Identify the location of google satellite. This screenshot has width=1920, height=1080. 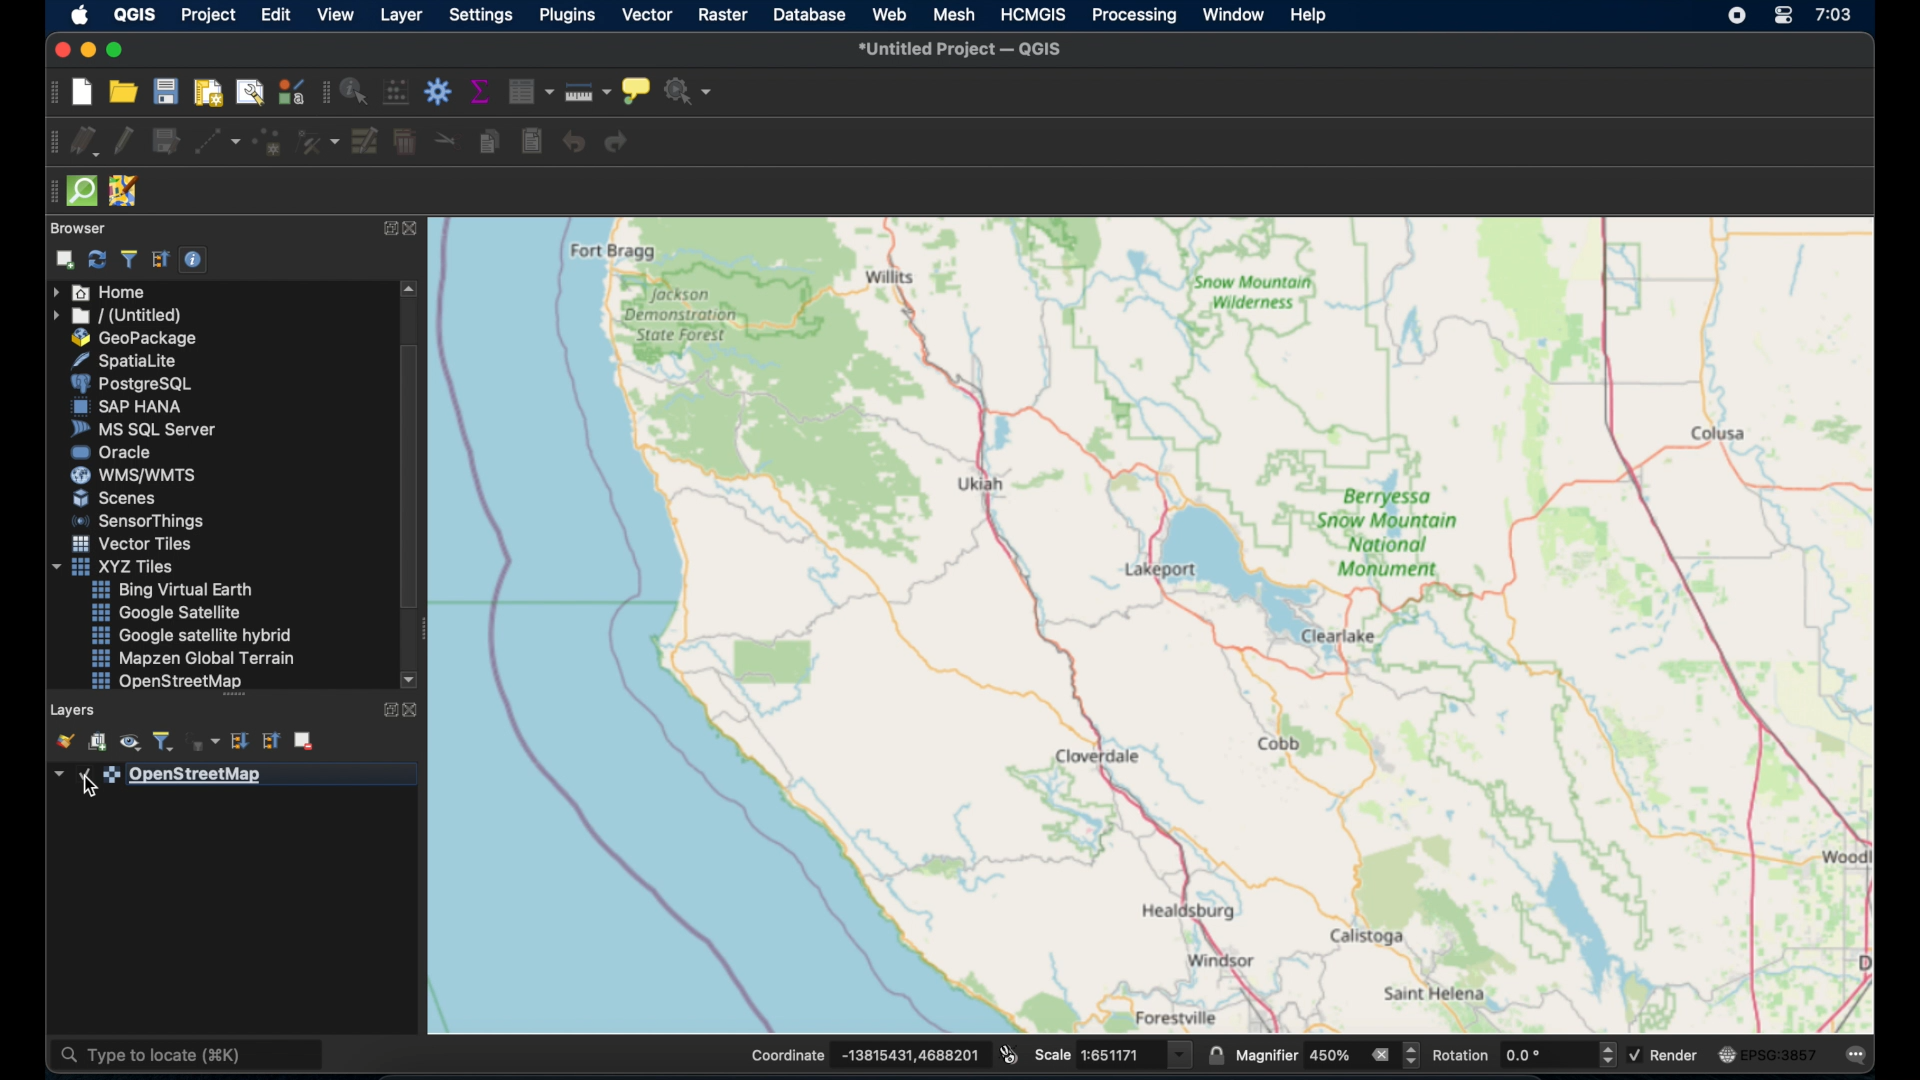
(174, 614).